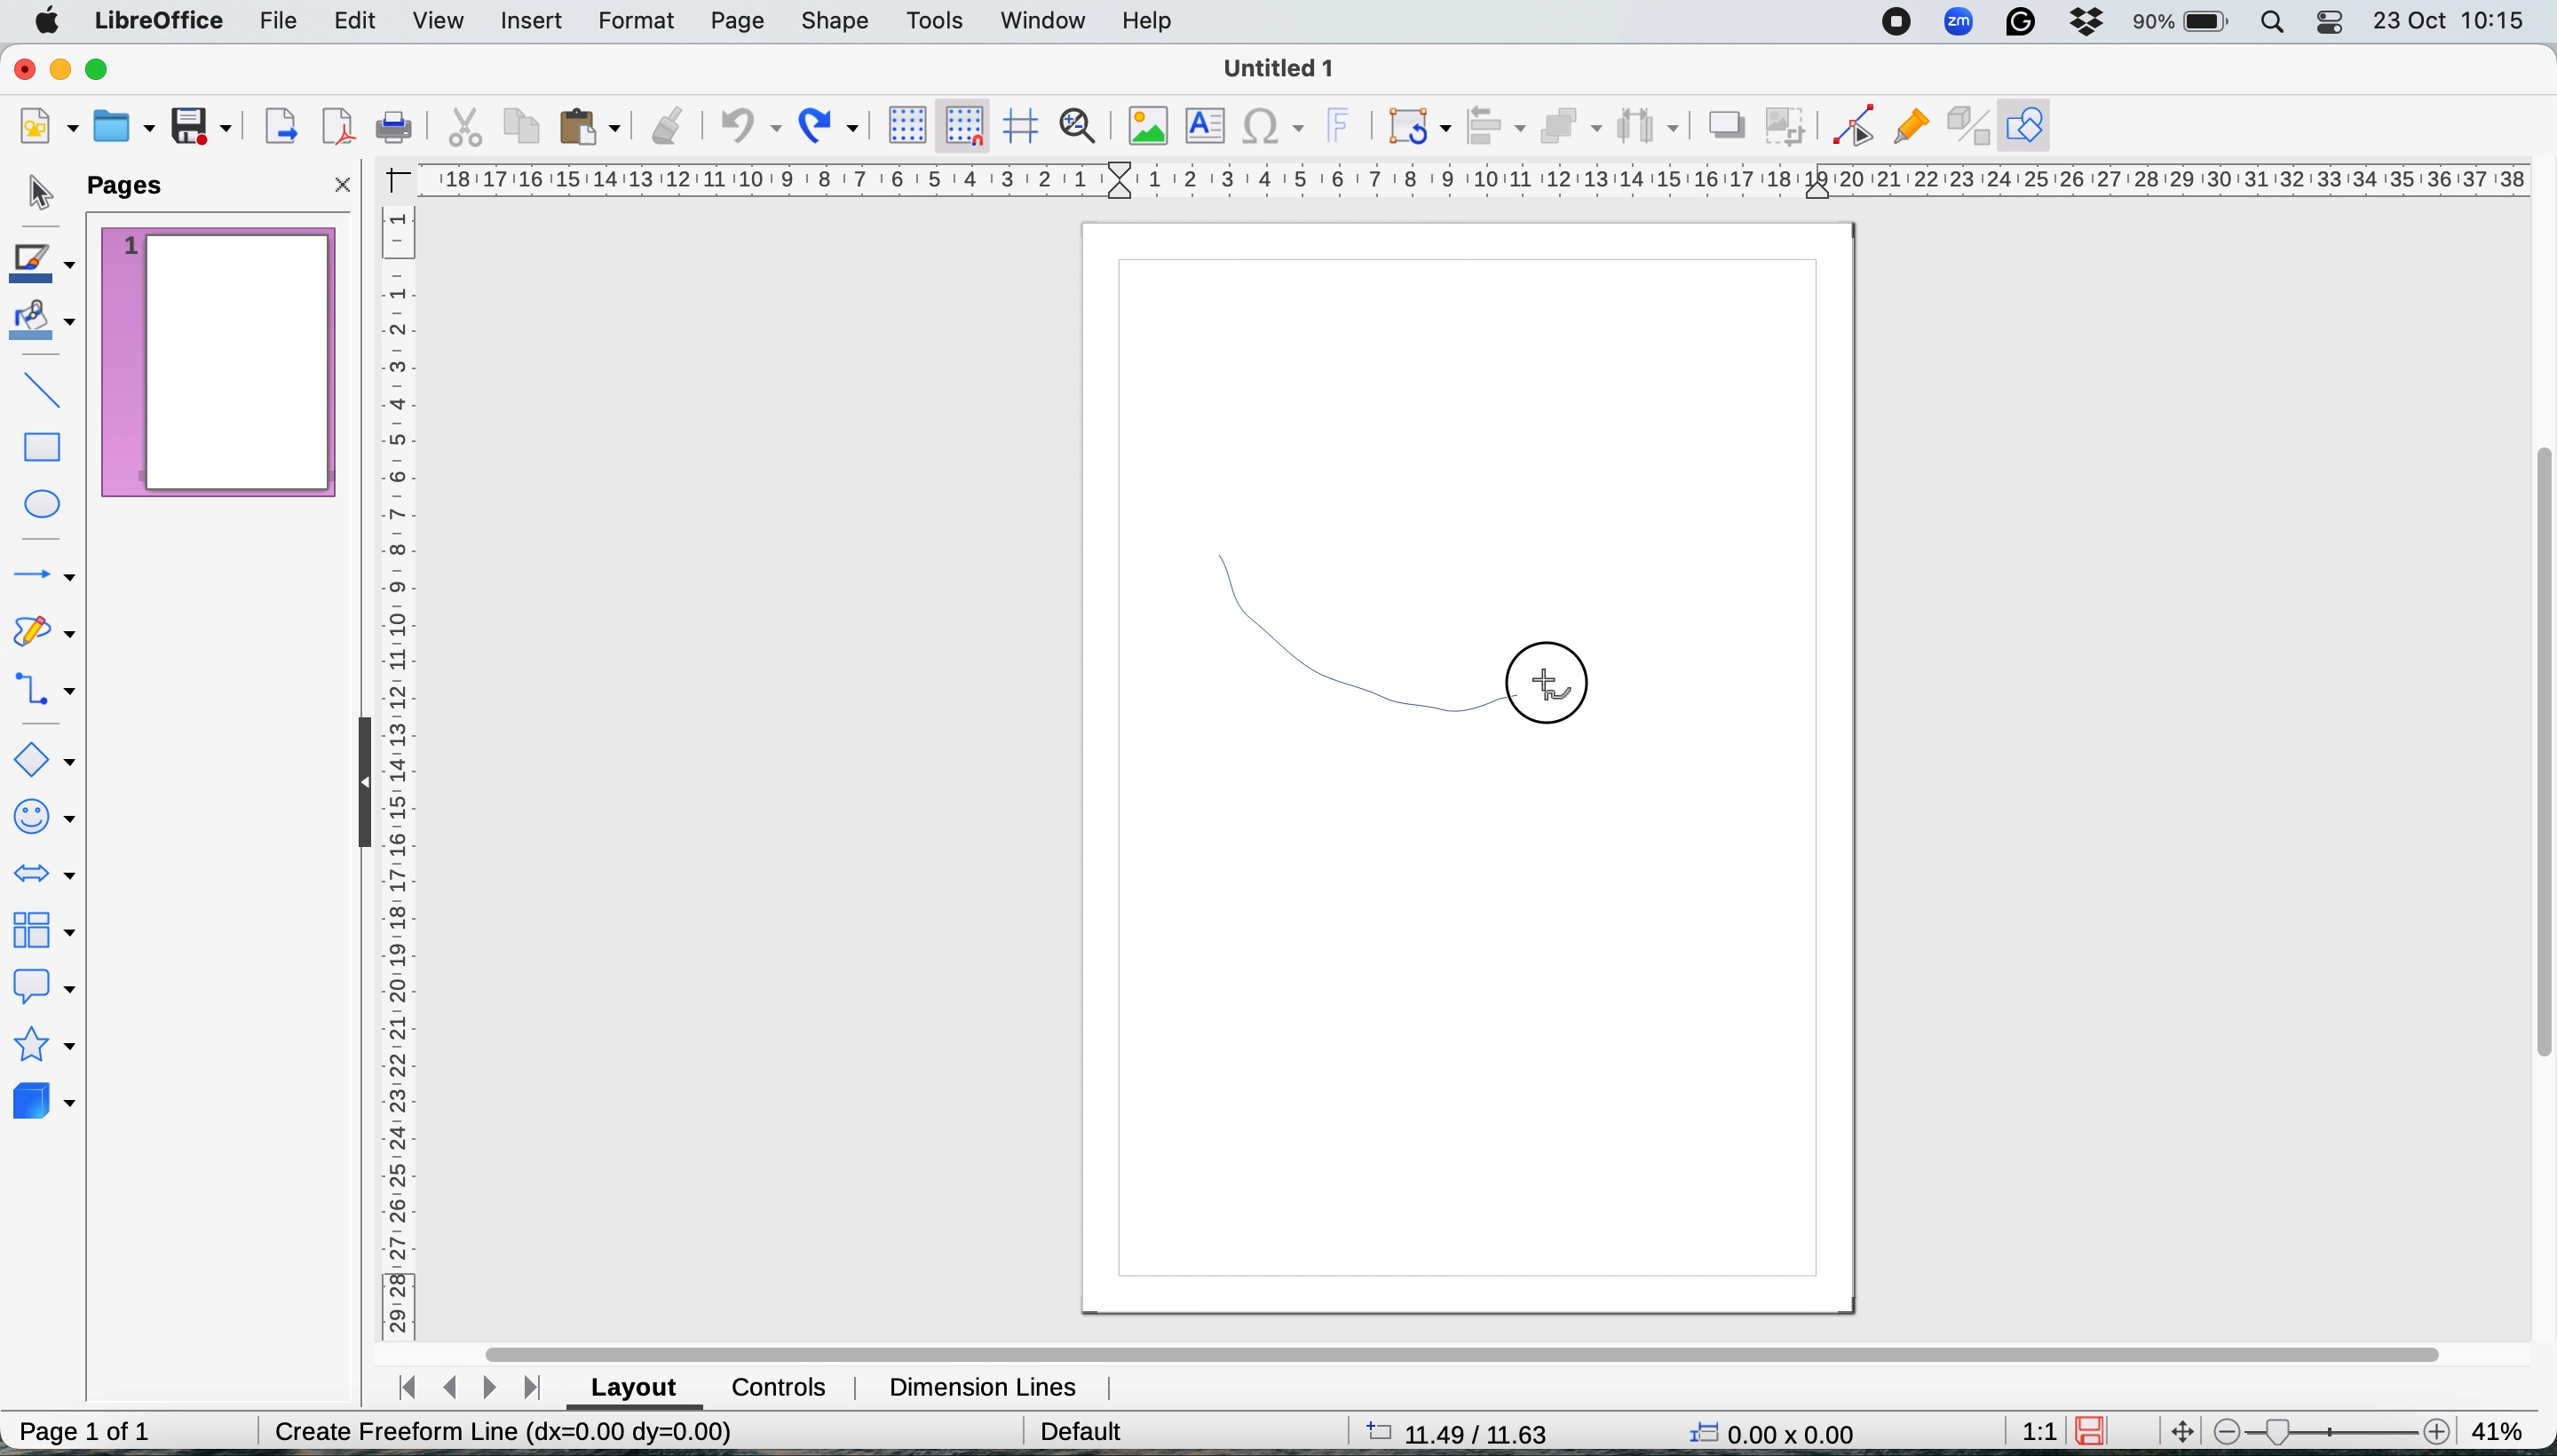 The image size is (2557, 1456). What do you see at coordinates (400, 774) in the screenshot?
I see `vertical scale` at bounding box center [400, 774].